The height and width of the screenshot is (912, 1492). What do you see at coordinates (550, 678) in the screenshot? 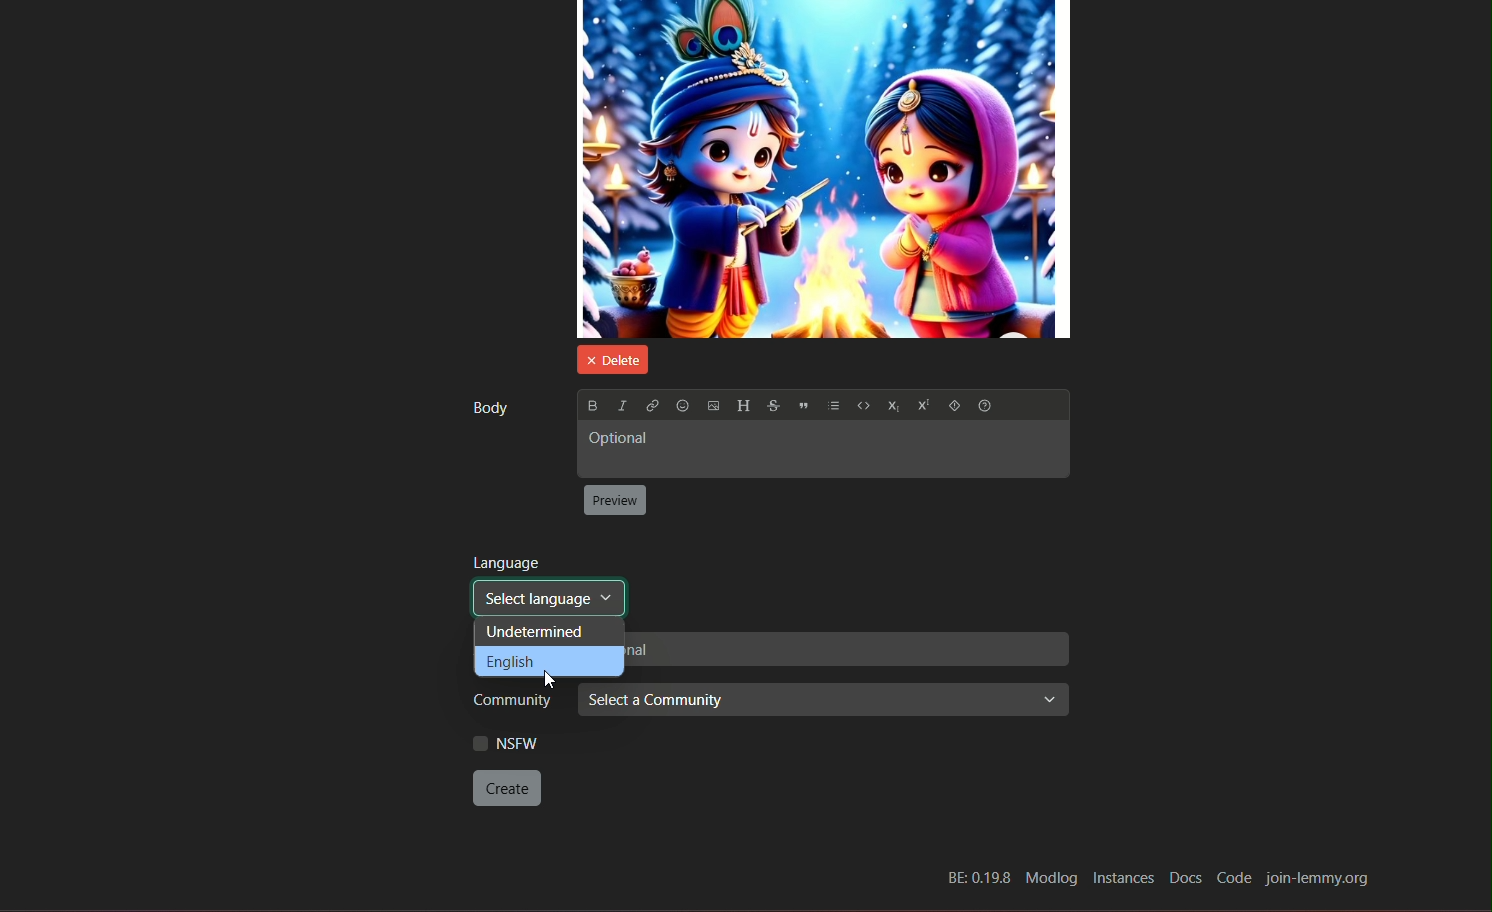
I see `Cursor` at bounding box center [550, 678].